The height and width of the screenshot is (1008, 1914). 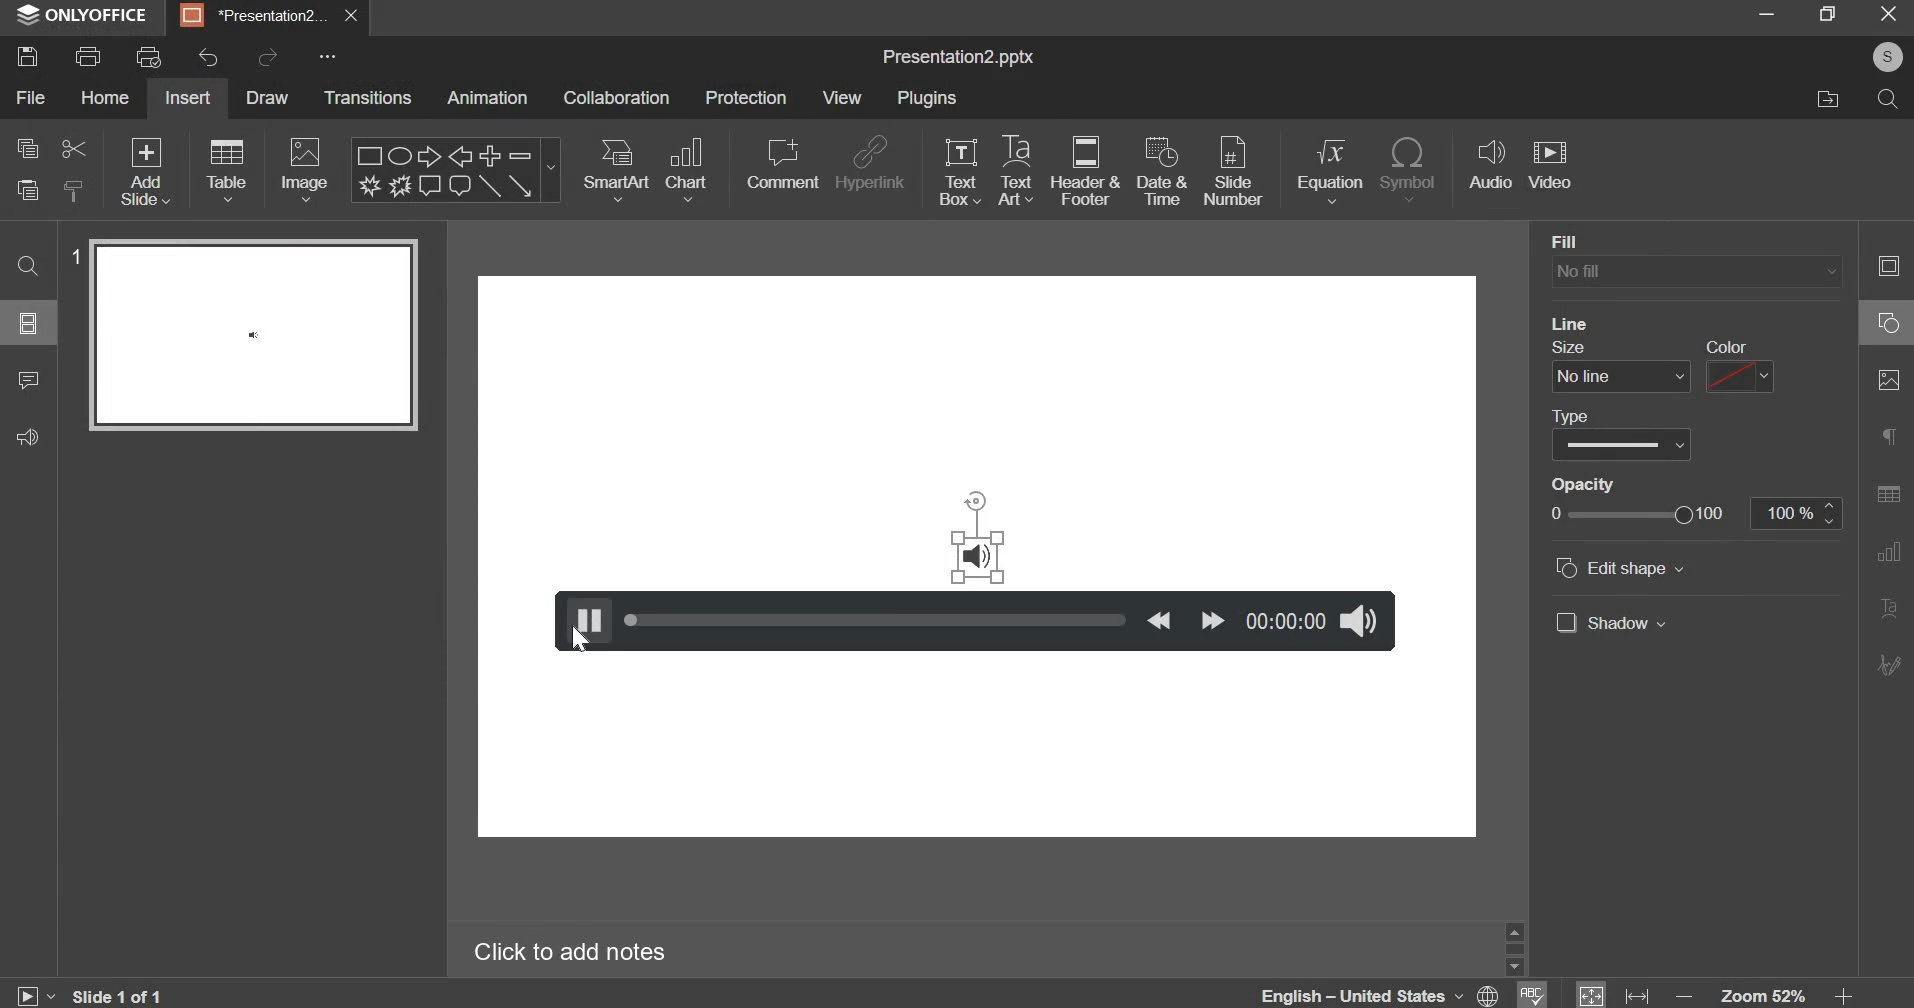 What do you see at coordinates (1888, 434) in the screenshot?
I see `paragraph settings` at bounding box center [1888, 434].